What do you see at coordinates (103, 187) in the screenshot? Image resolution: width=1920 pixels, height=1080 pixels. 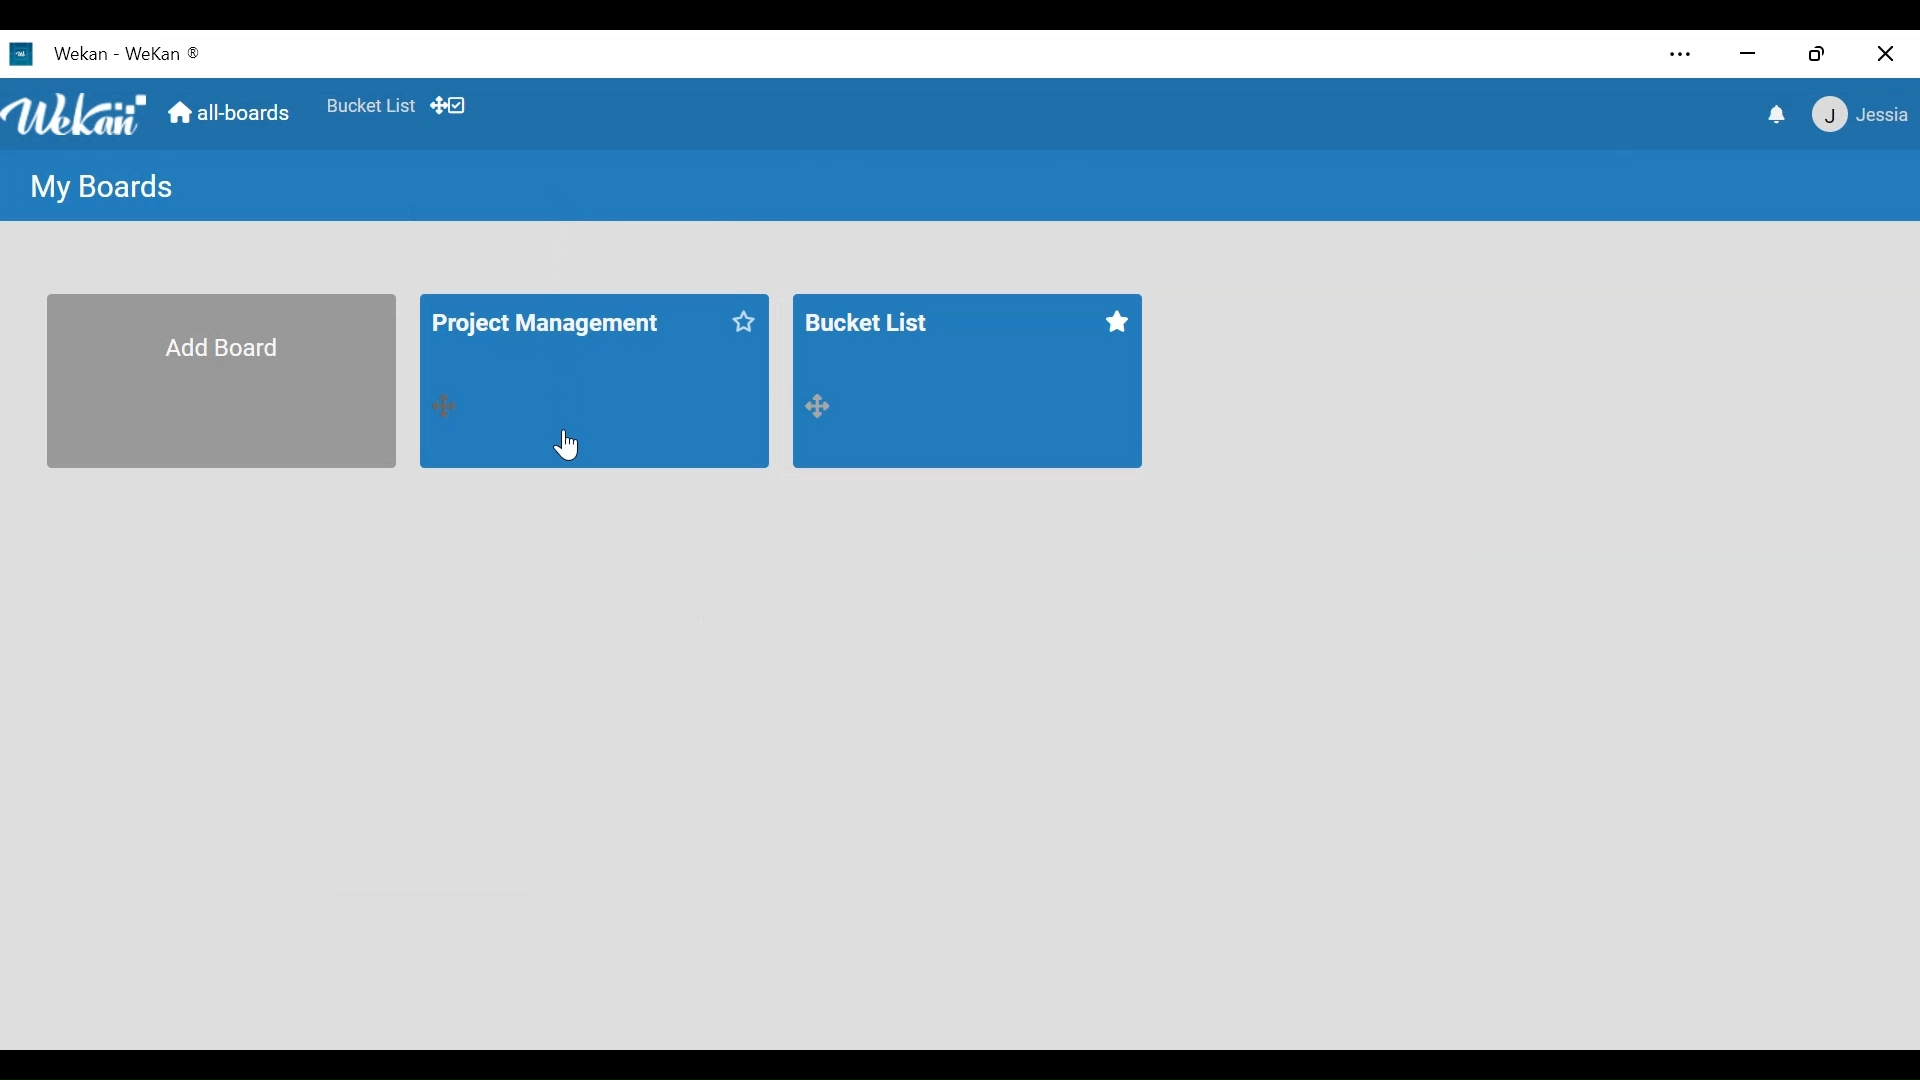 I see `My Boards` at bounding box center [103, 187].